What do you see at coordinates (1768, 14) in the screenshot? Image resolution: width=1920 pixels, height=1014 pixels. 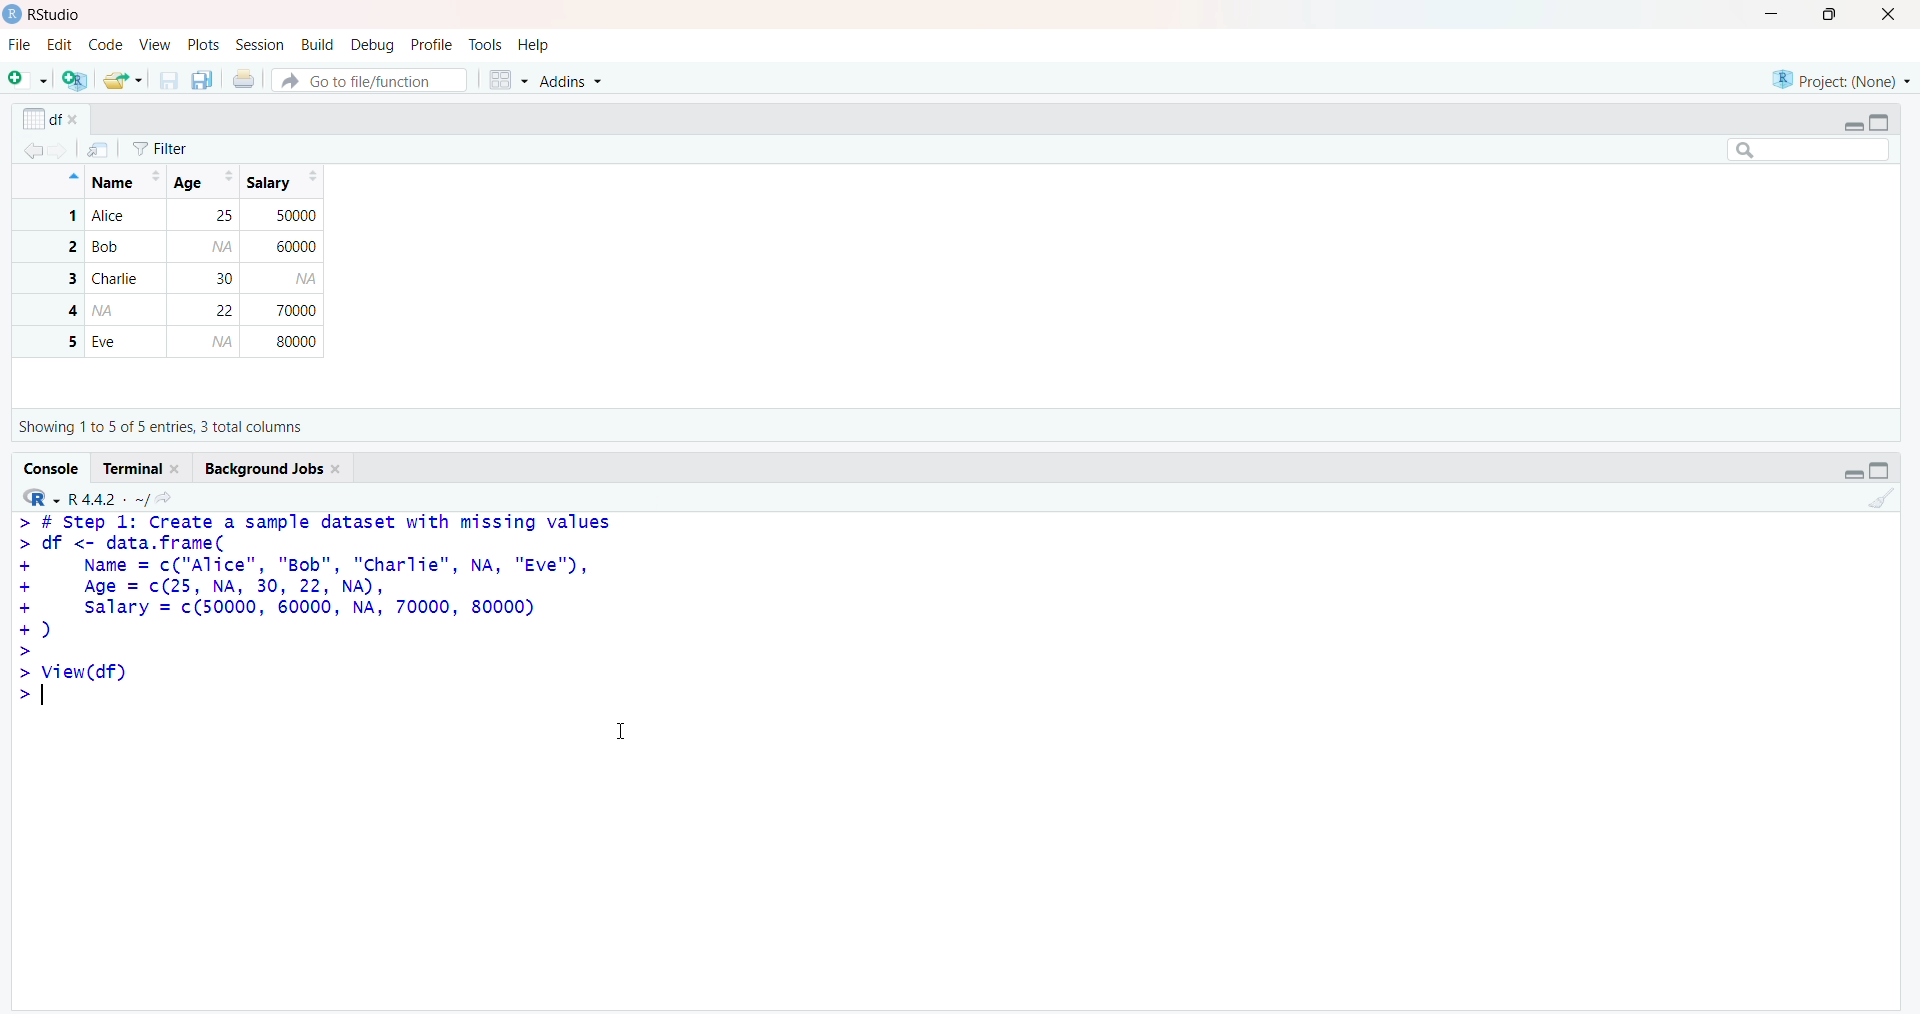 I see `Minimize` at bounding box center [1768, 14].